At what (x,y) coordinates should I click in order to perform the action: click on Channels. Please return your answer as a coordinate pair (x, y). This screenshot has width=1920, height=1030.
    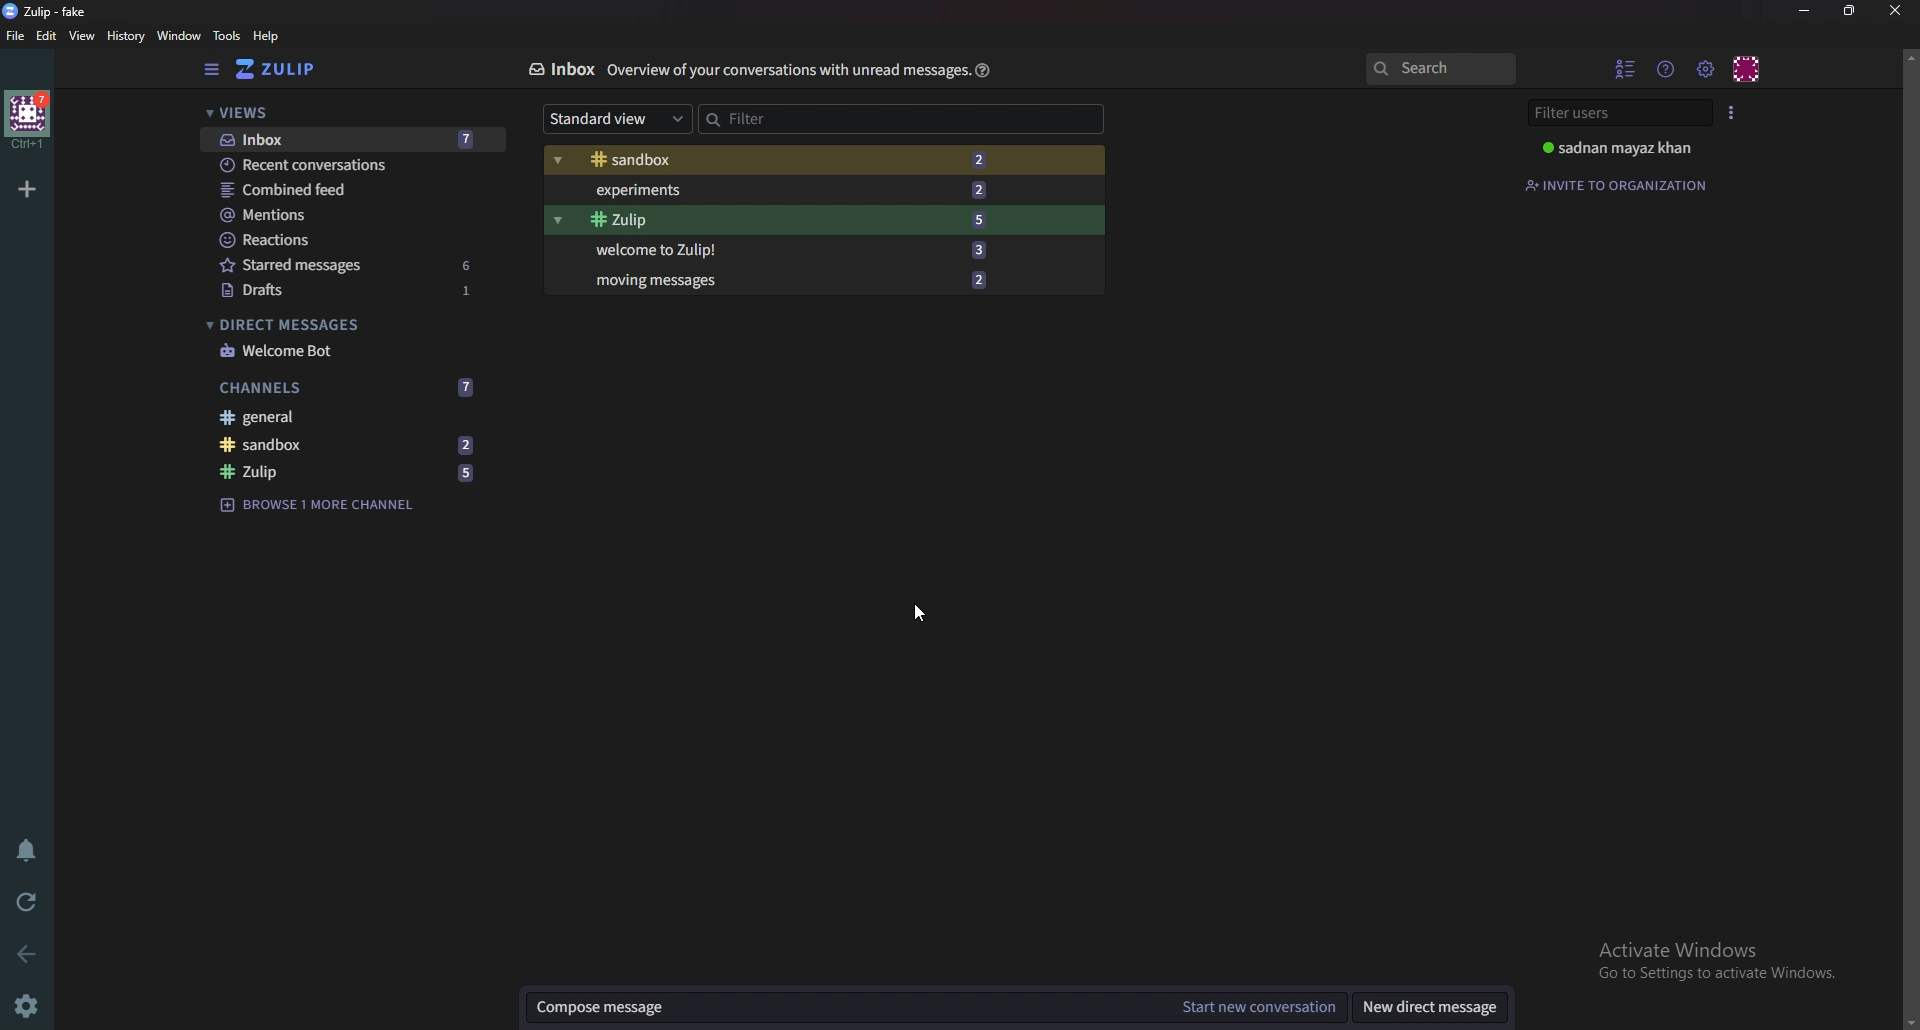
    Looking at the image, I should click on (351, 387).